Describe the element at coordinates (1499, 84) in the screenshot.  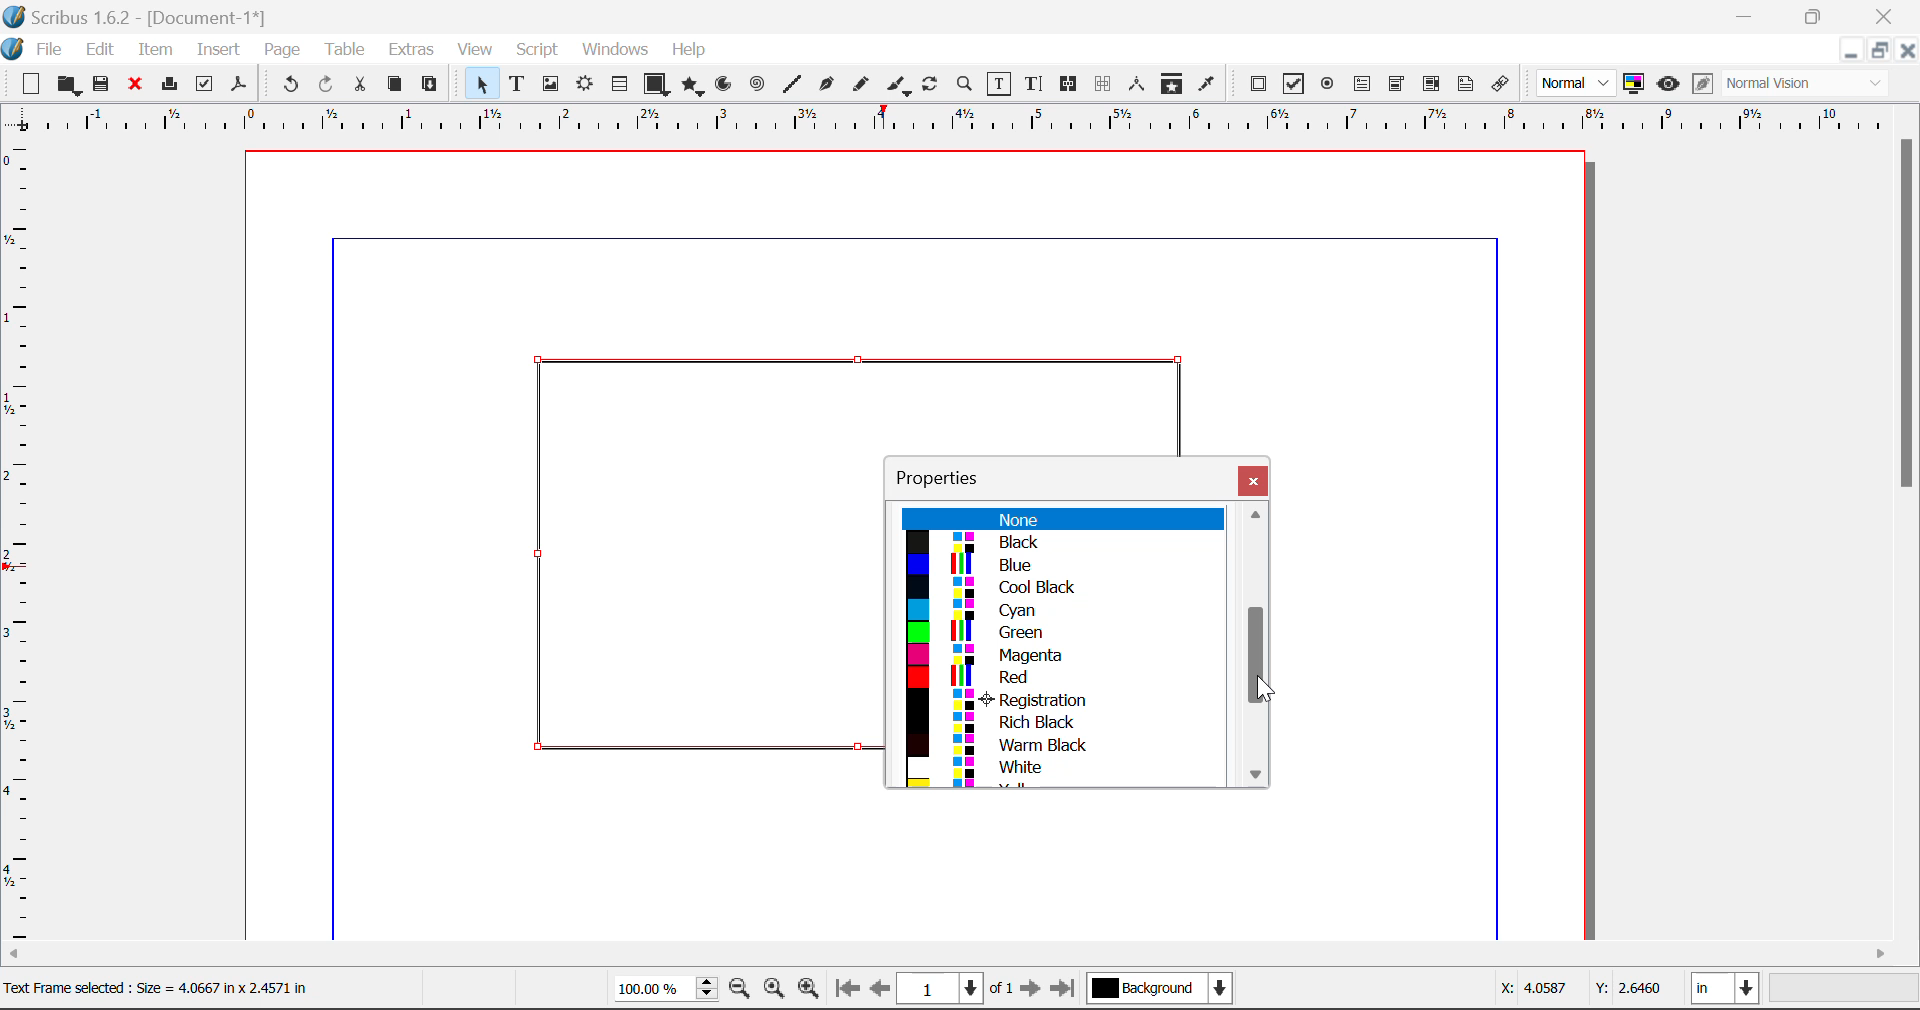
I see `Link Annotation` at that location.